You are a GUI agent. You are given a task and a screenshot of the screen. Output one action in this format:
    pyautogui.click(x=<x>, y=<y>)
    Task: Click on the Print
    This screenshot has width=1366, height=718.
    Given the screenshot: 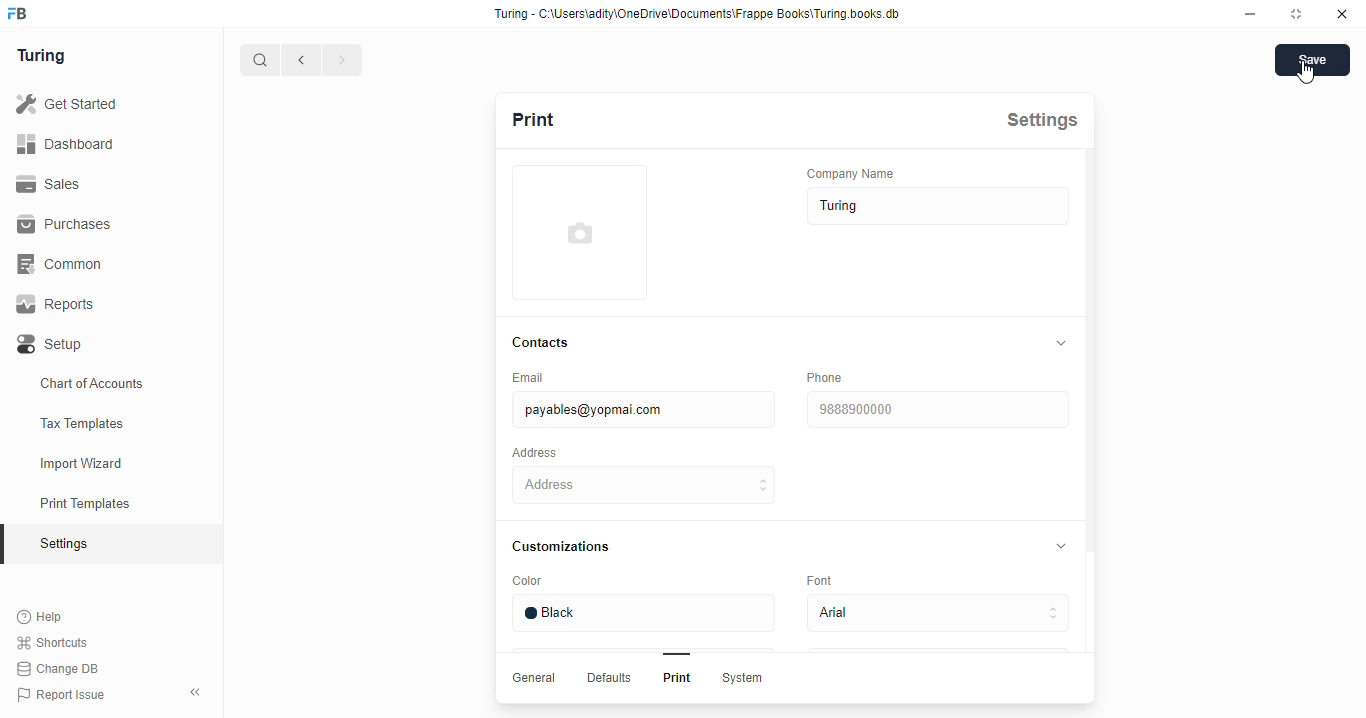 What is the action you would take?
    pyautogui.click(x=673, y=680)
    